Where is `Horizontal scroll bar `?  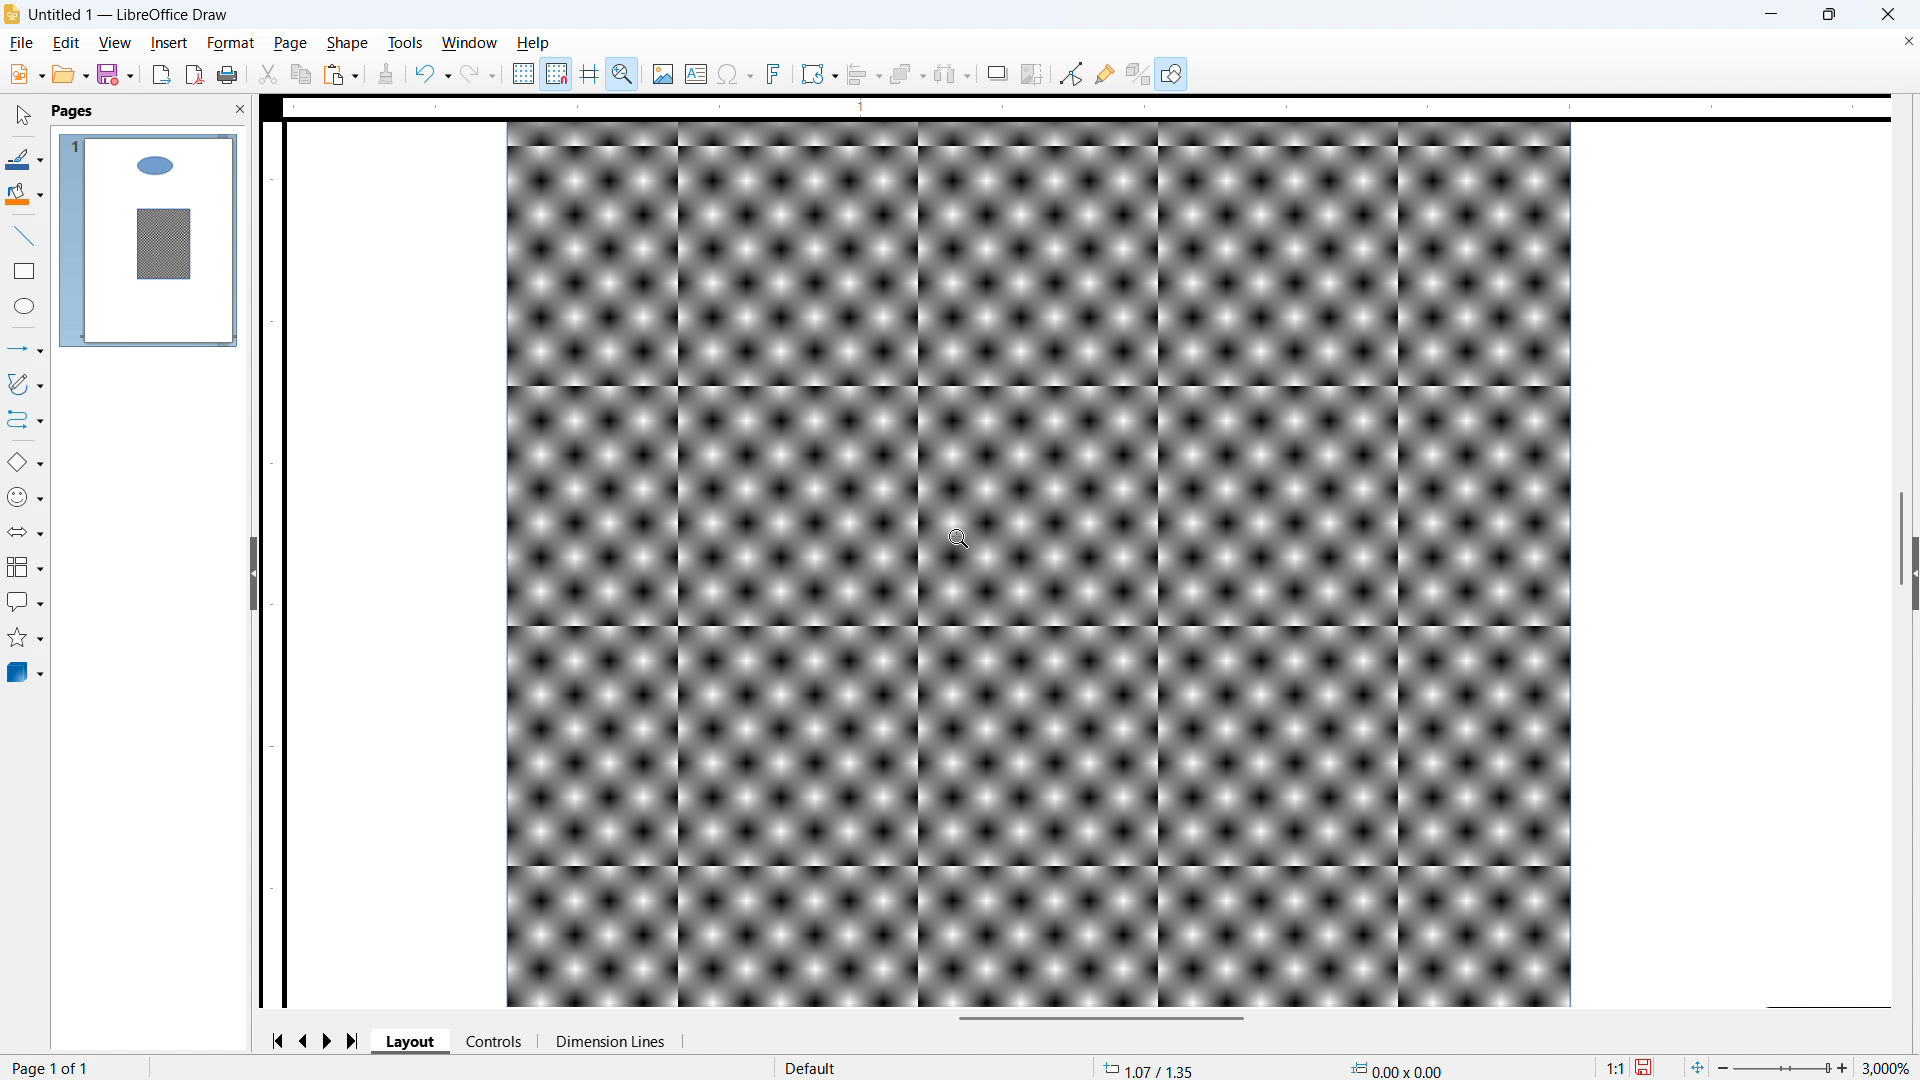 Horizontal scroll bar  is located at coordinates (1100, 1019).